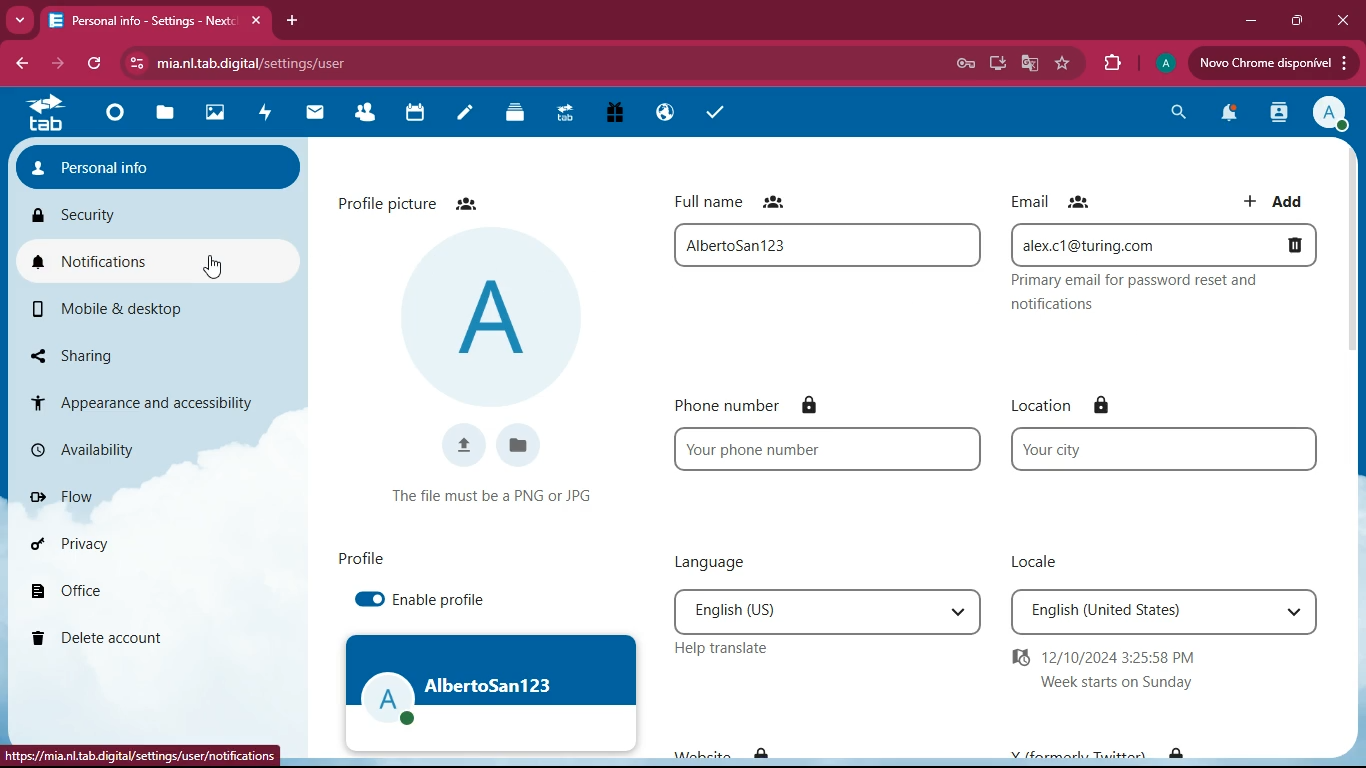 This screenshot has width=1366, height=768. I want to click on profile, so click(1328, 114).